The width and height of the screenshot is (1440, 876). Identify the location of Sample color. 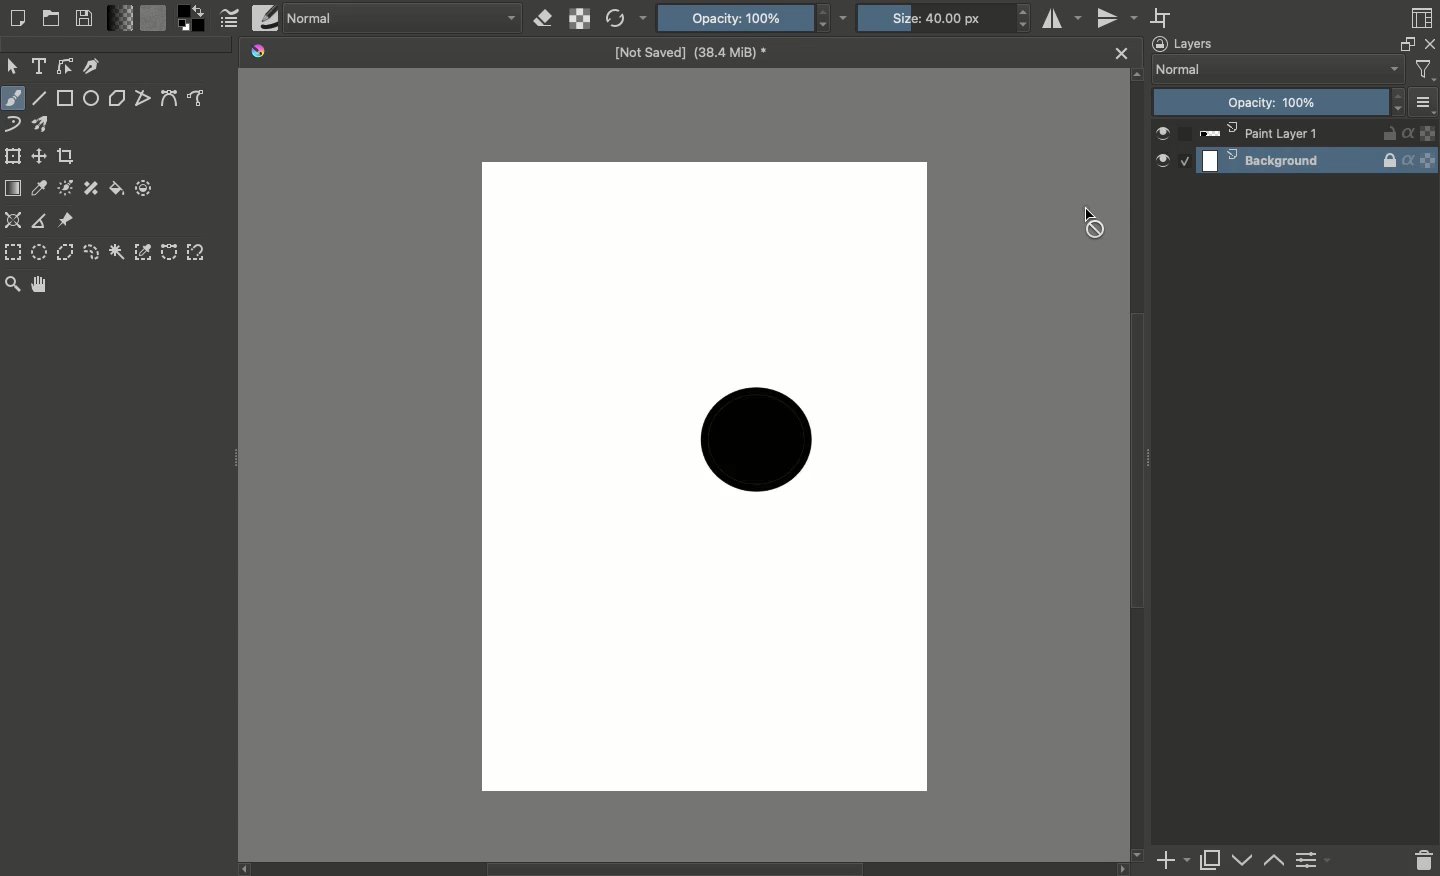
(41, 191).